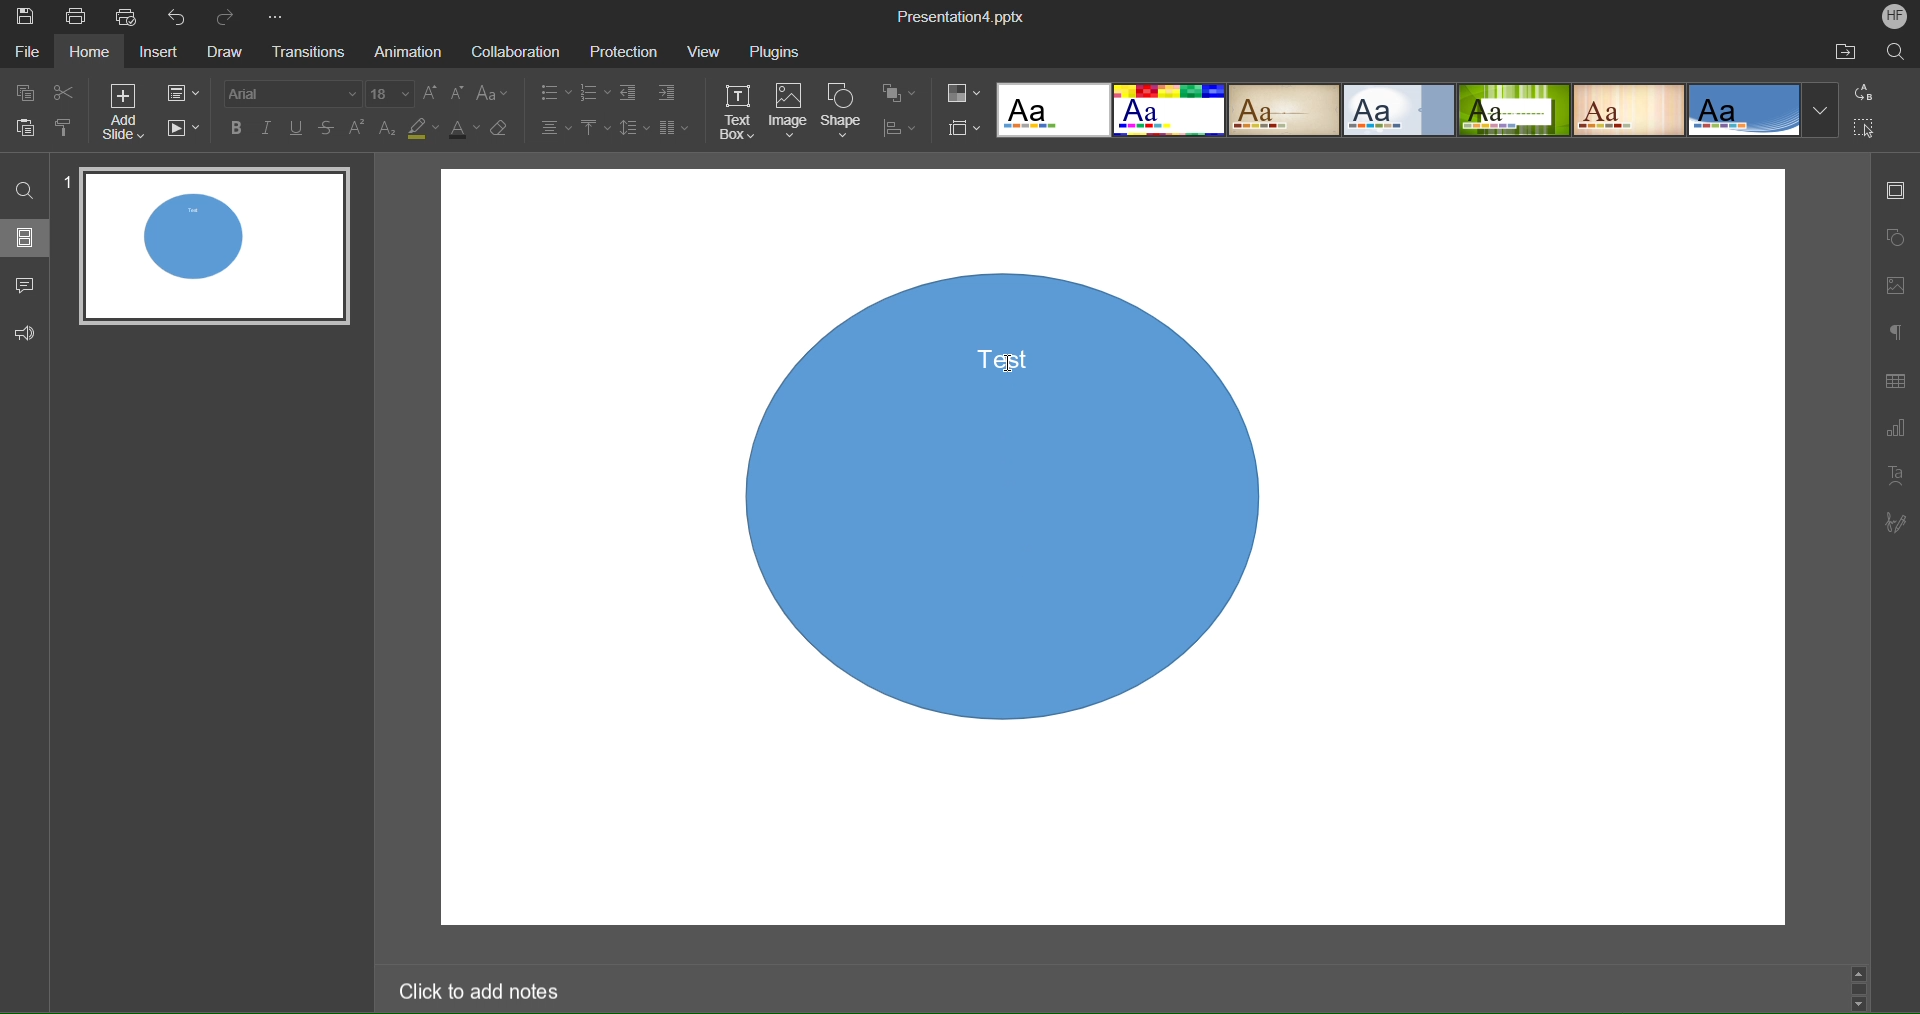  Describe the element at coordinates (479, 990) in the screenshot. I see `Click to add notes` at that location.